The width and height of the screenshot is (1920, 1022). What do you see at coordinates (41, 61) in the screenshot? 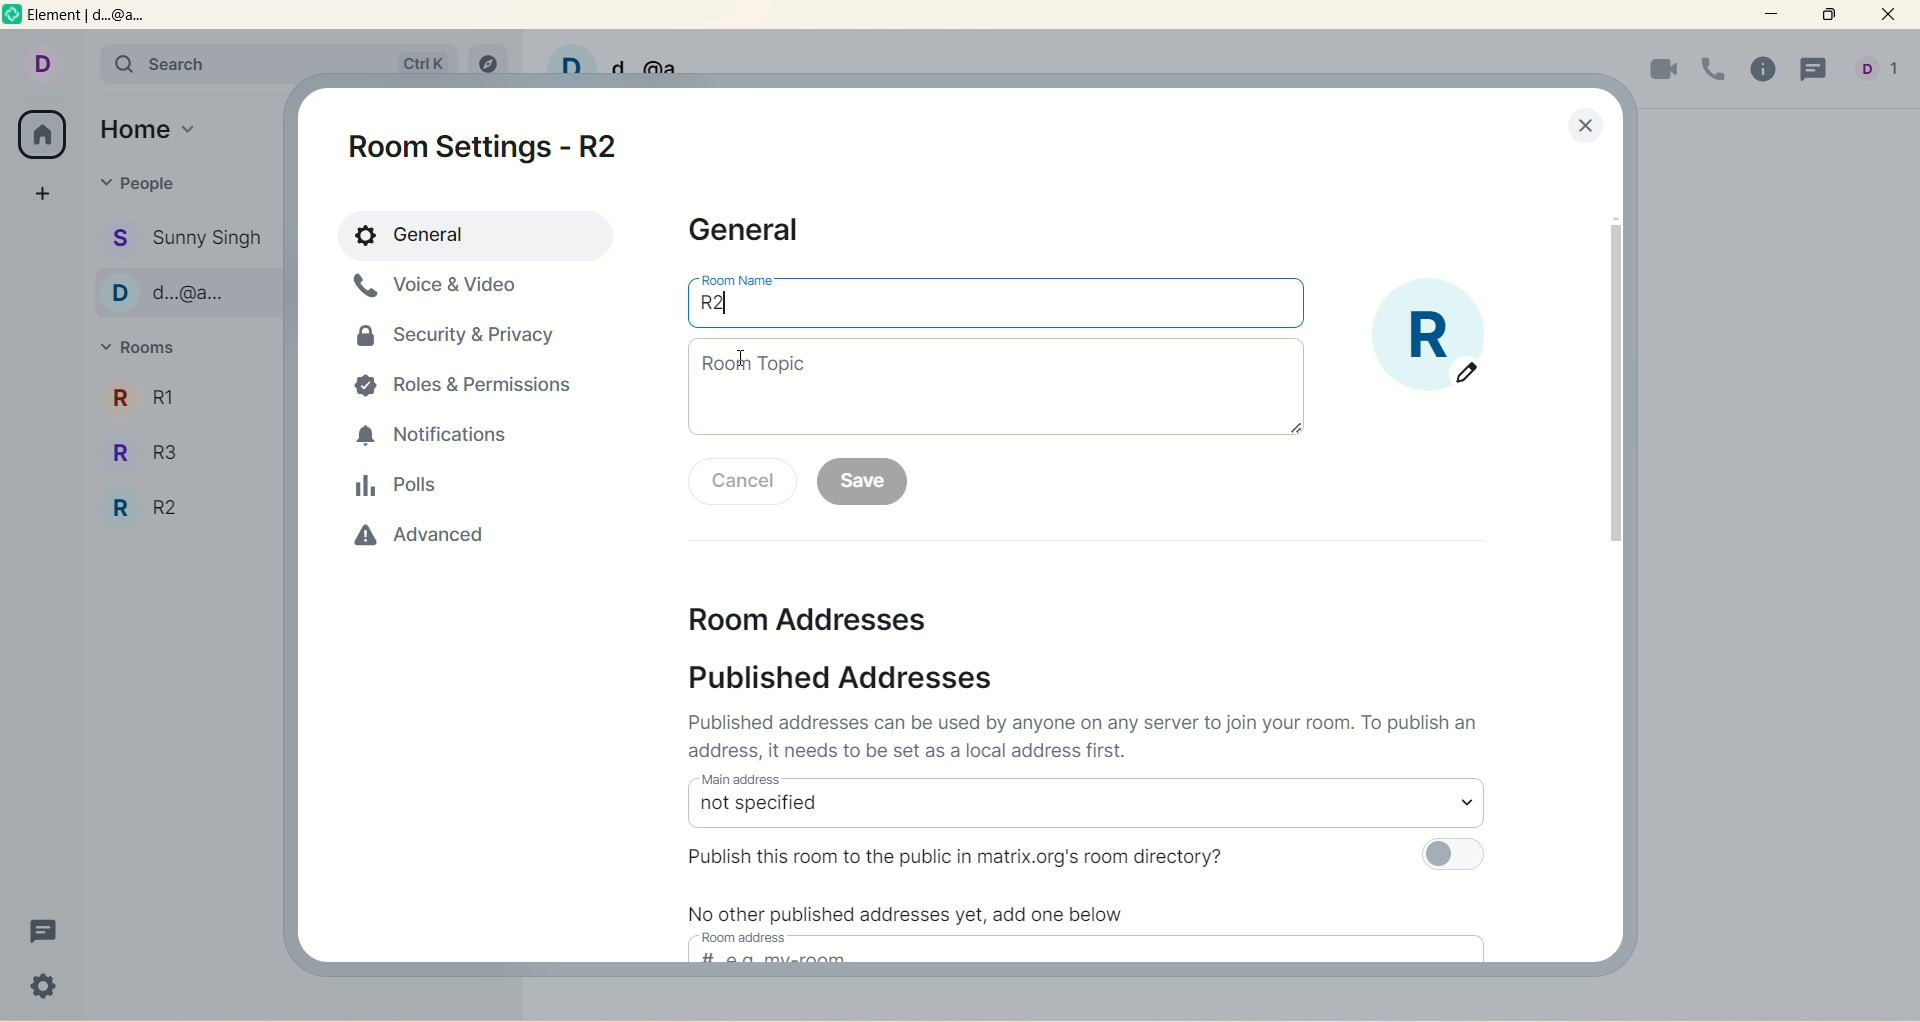
I see `account` at bounding box center [41, 61].